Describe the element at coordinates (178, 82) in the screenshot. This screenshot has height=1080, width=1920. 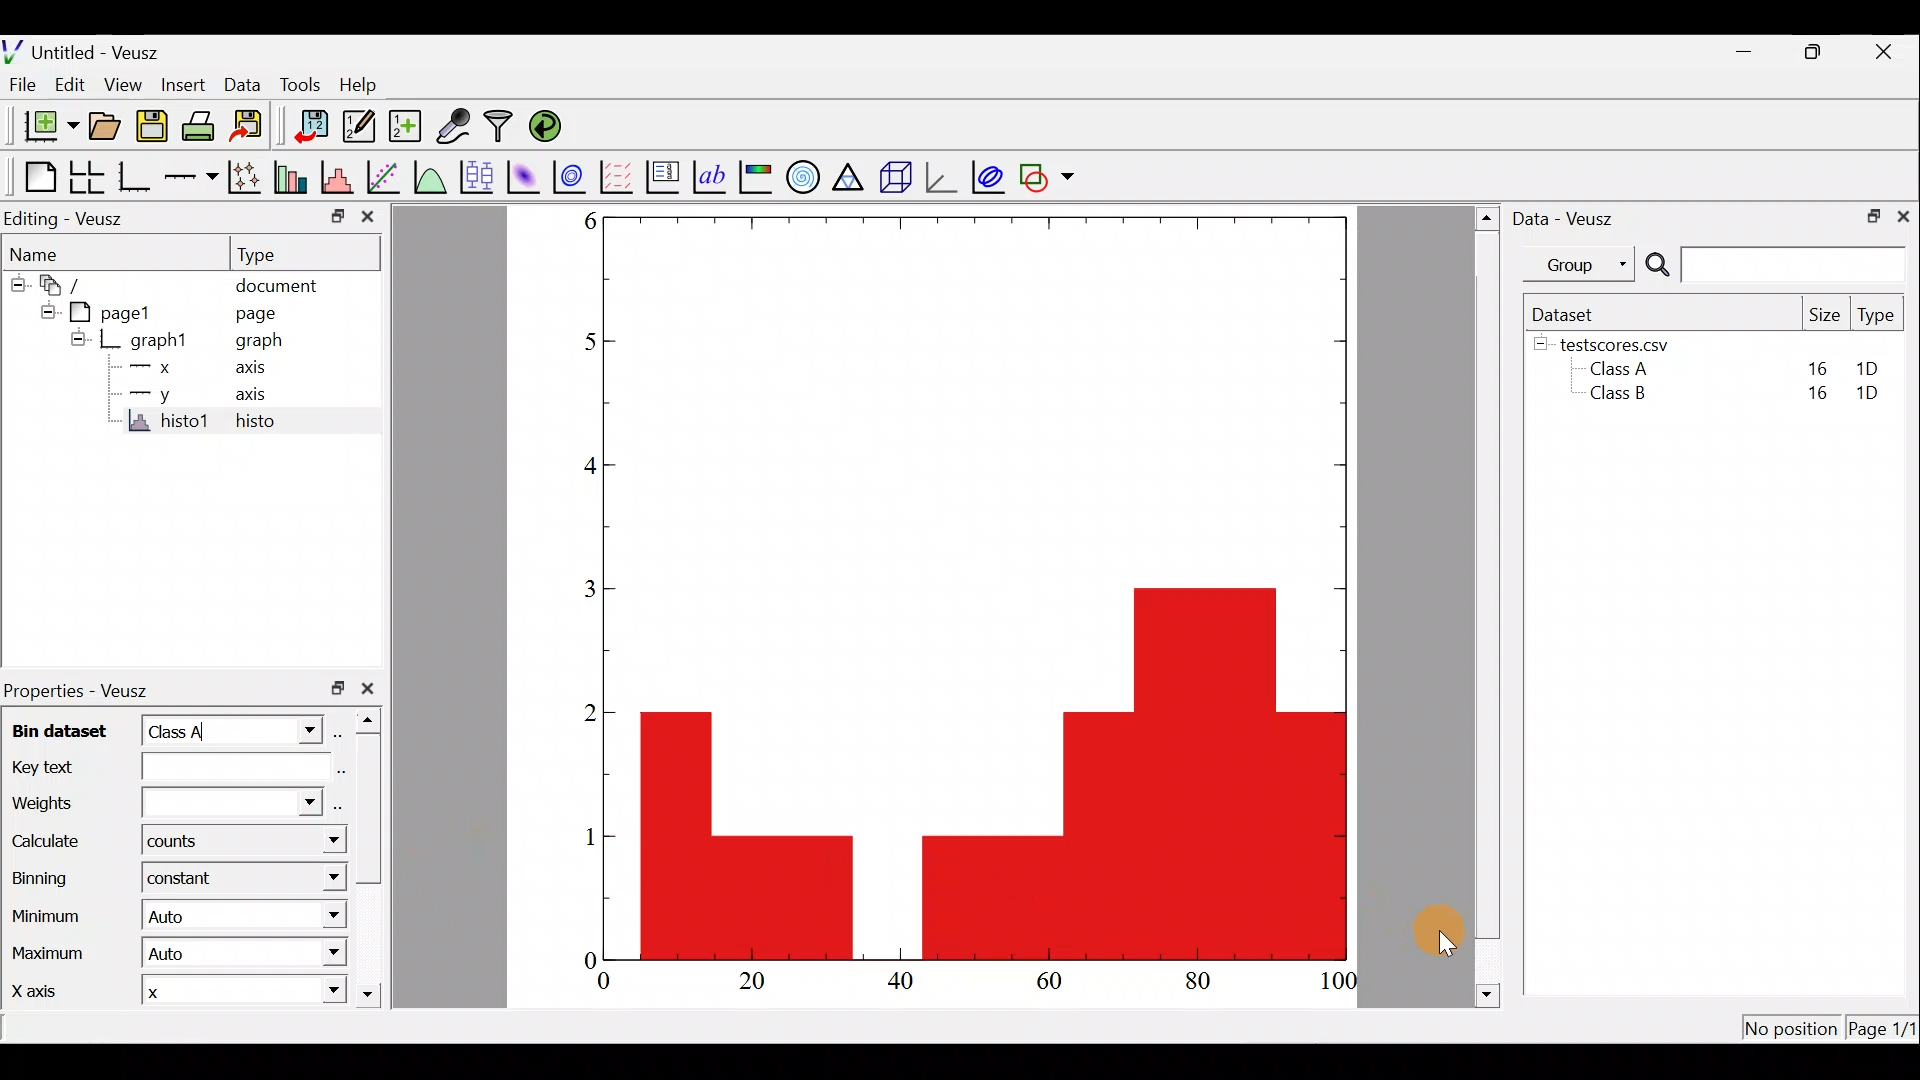
I see `Insert` at that location.